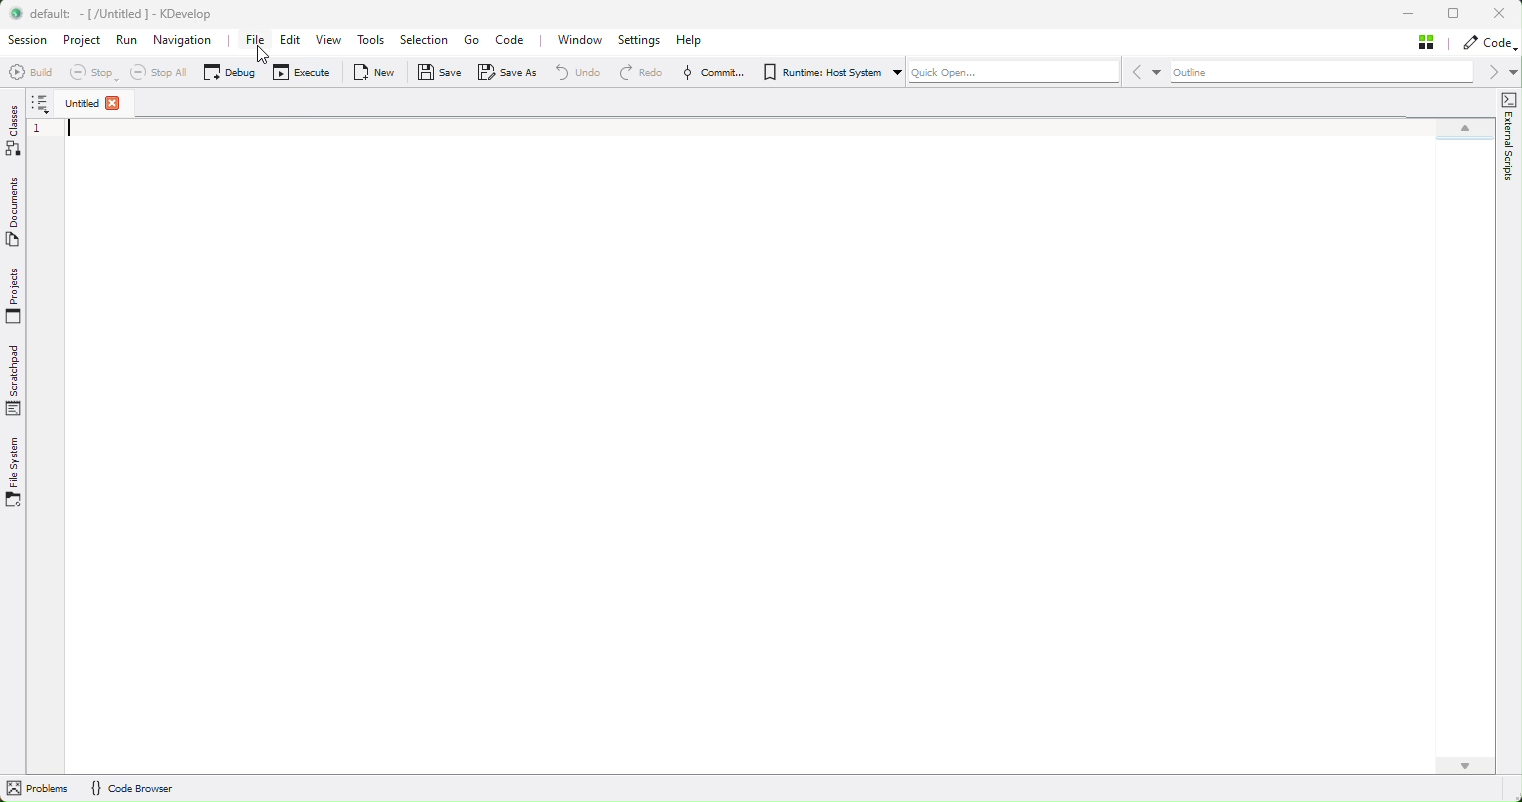  I want to click on Tools, so click(371, 40).